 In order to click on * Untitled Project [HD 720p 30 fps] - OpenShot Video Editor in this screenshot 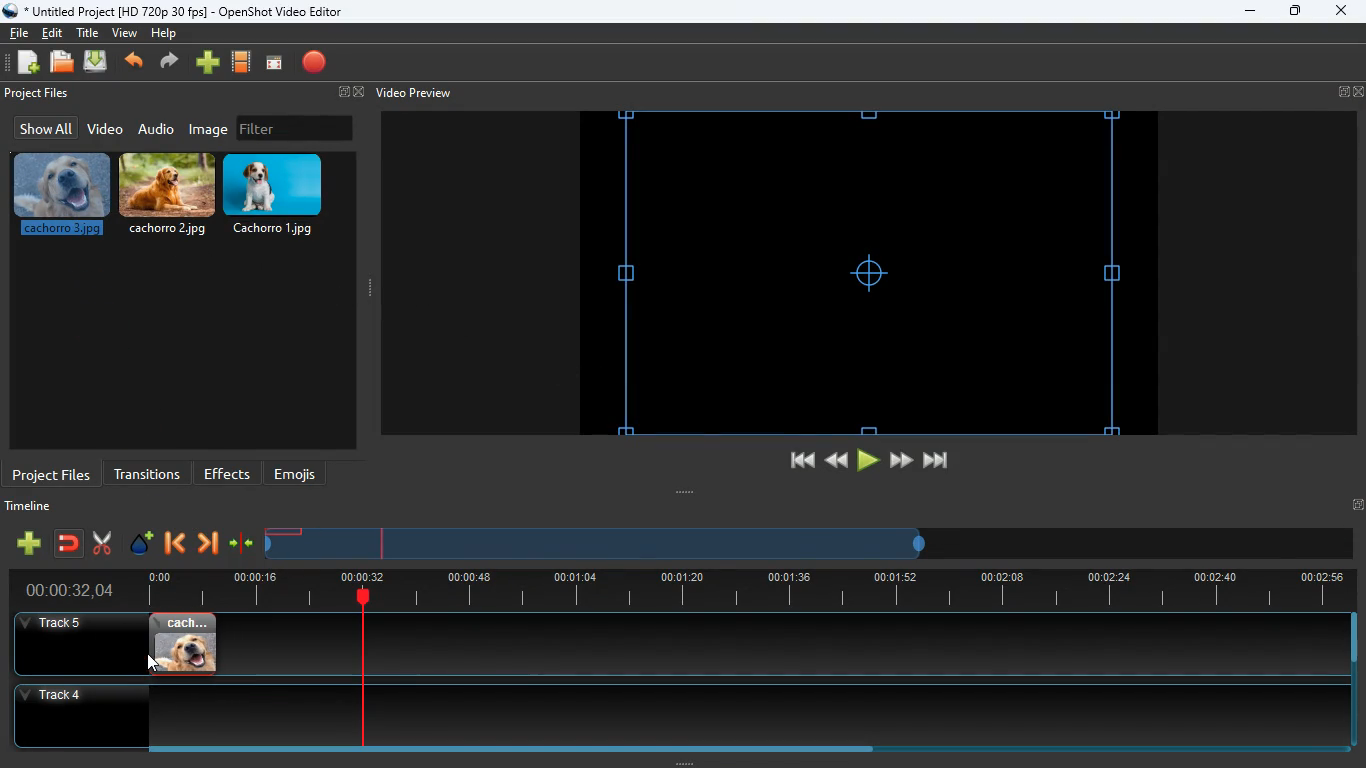, I will do `click(176, 11)`.